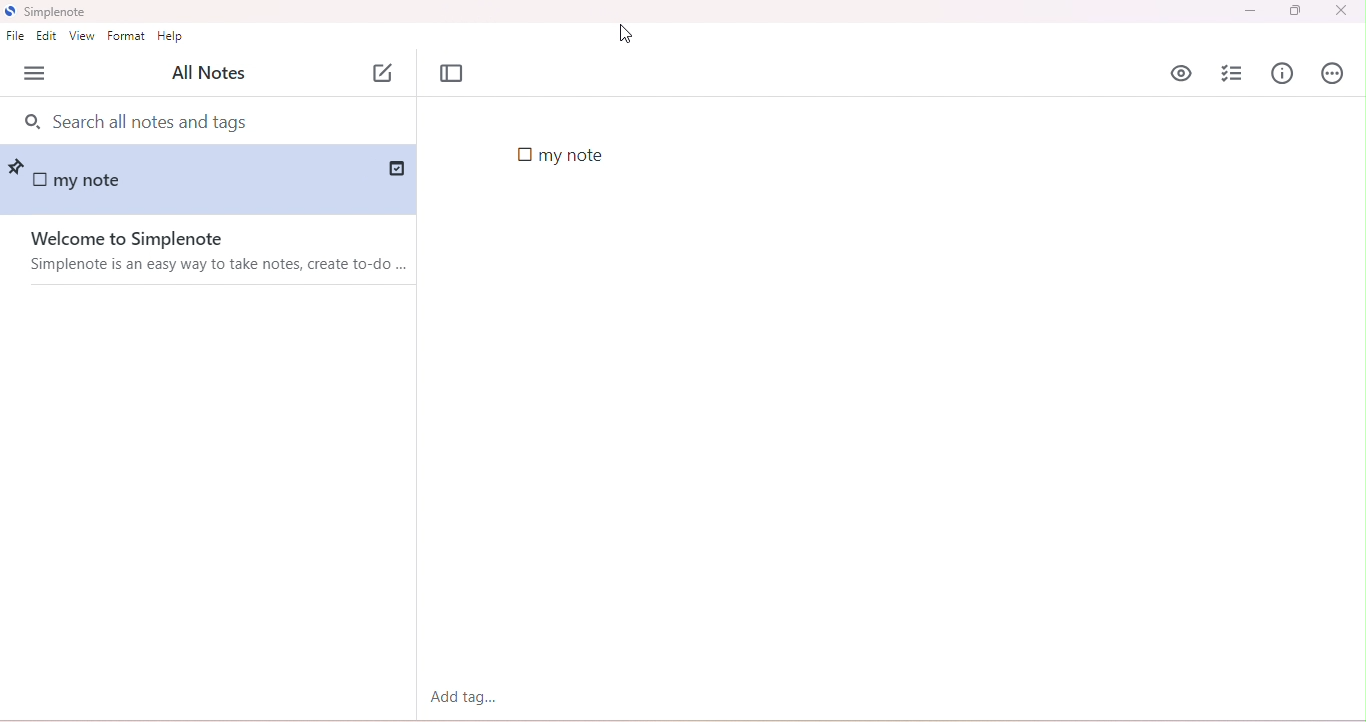 This screenshot has width=1366, height=722. I want to click on welcome to simplenote, so click(207, 252).